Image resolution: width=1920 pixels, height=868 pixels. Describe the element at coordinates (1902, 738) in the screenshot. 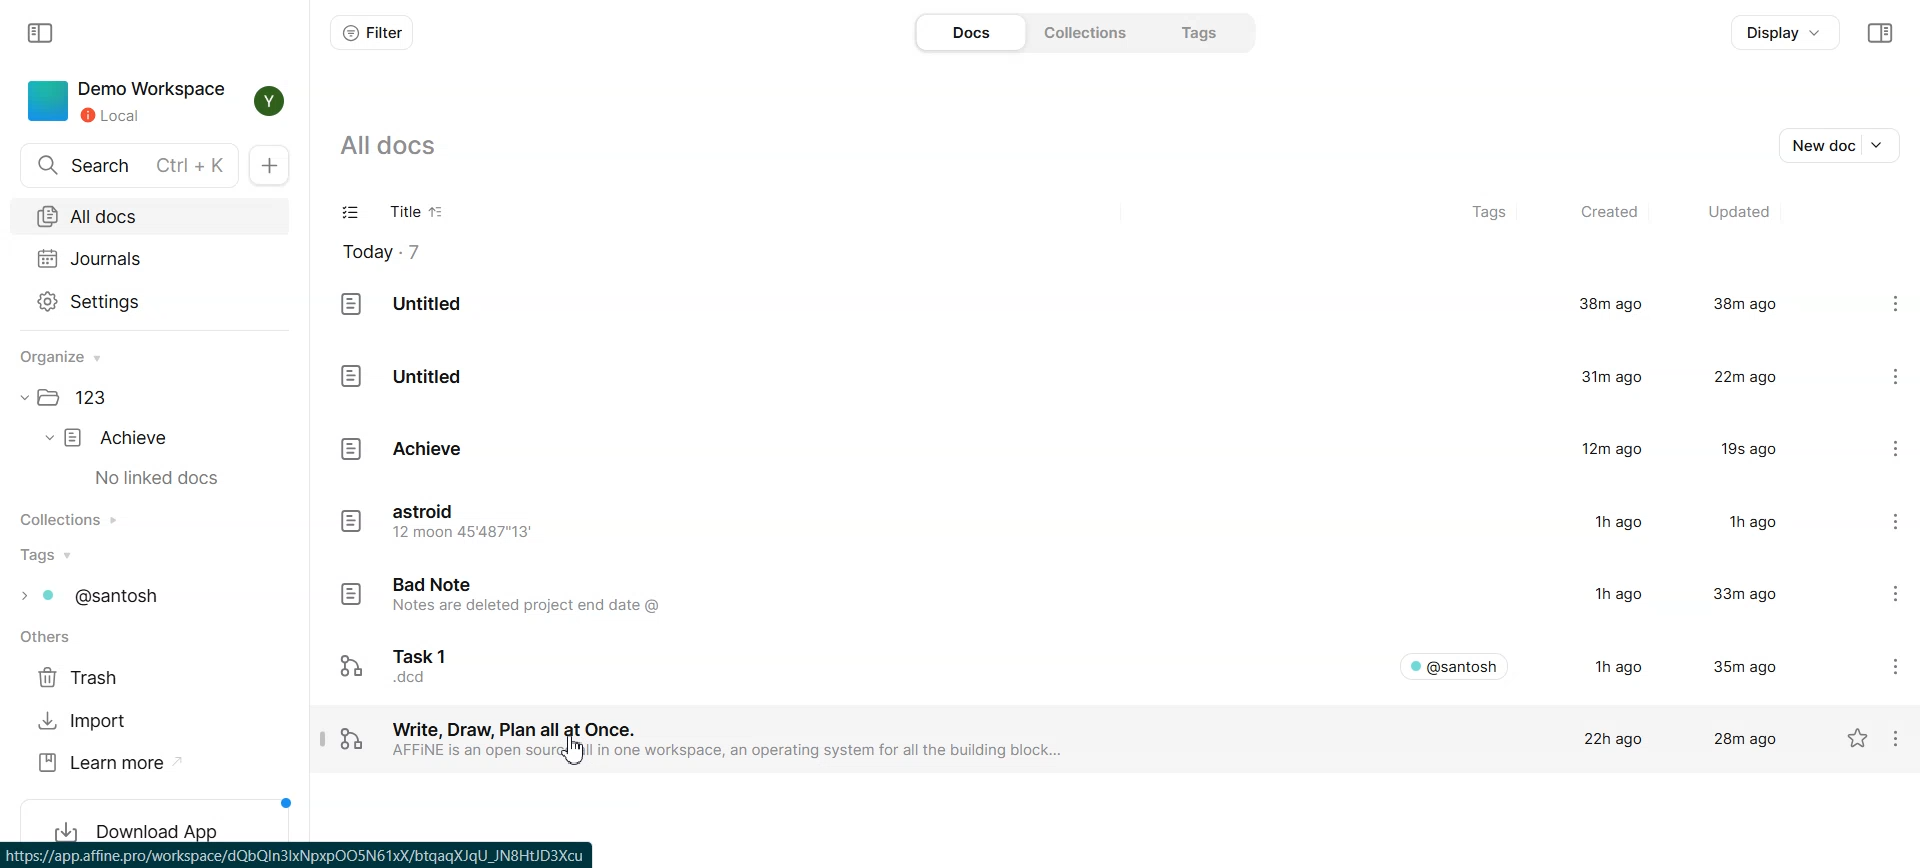

I see `Settings` at that location.